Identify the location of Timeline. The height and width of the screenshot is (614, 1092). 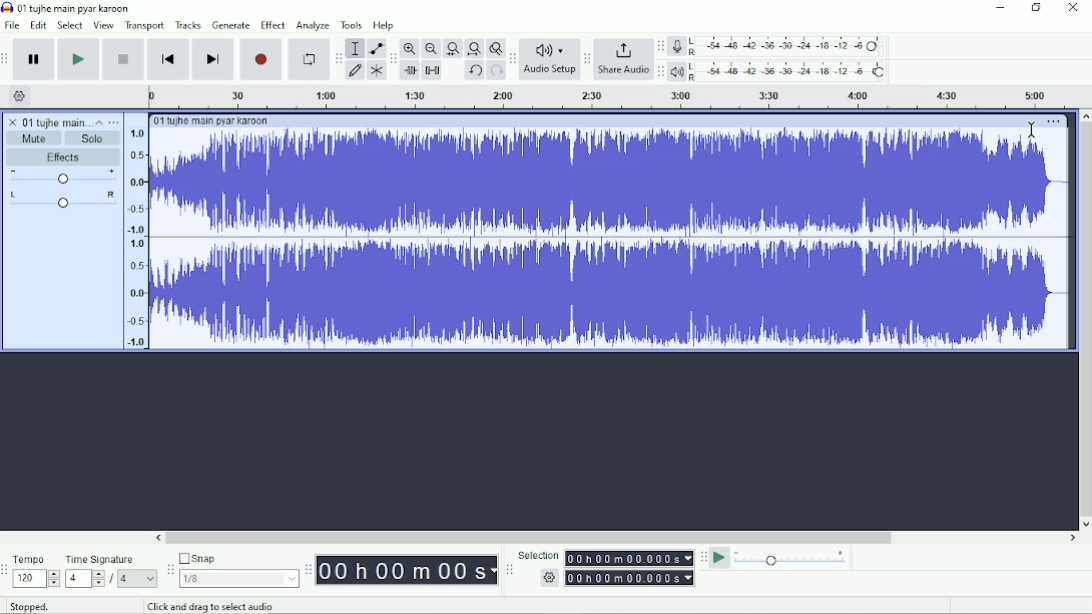
(615, 96).